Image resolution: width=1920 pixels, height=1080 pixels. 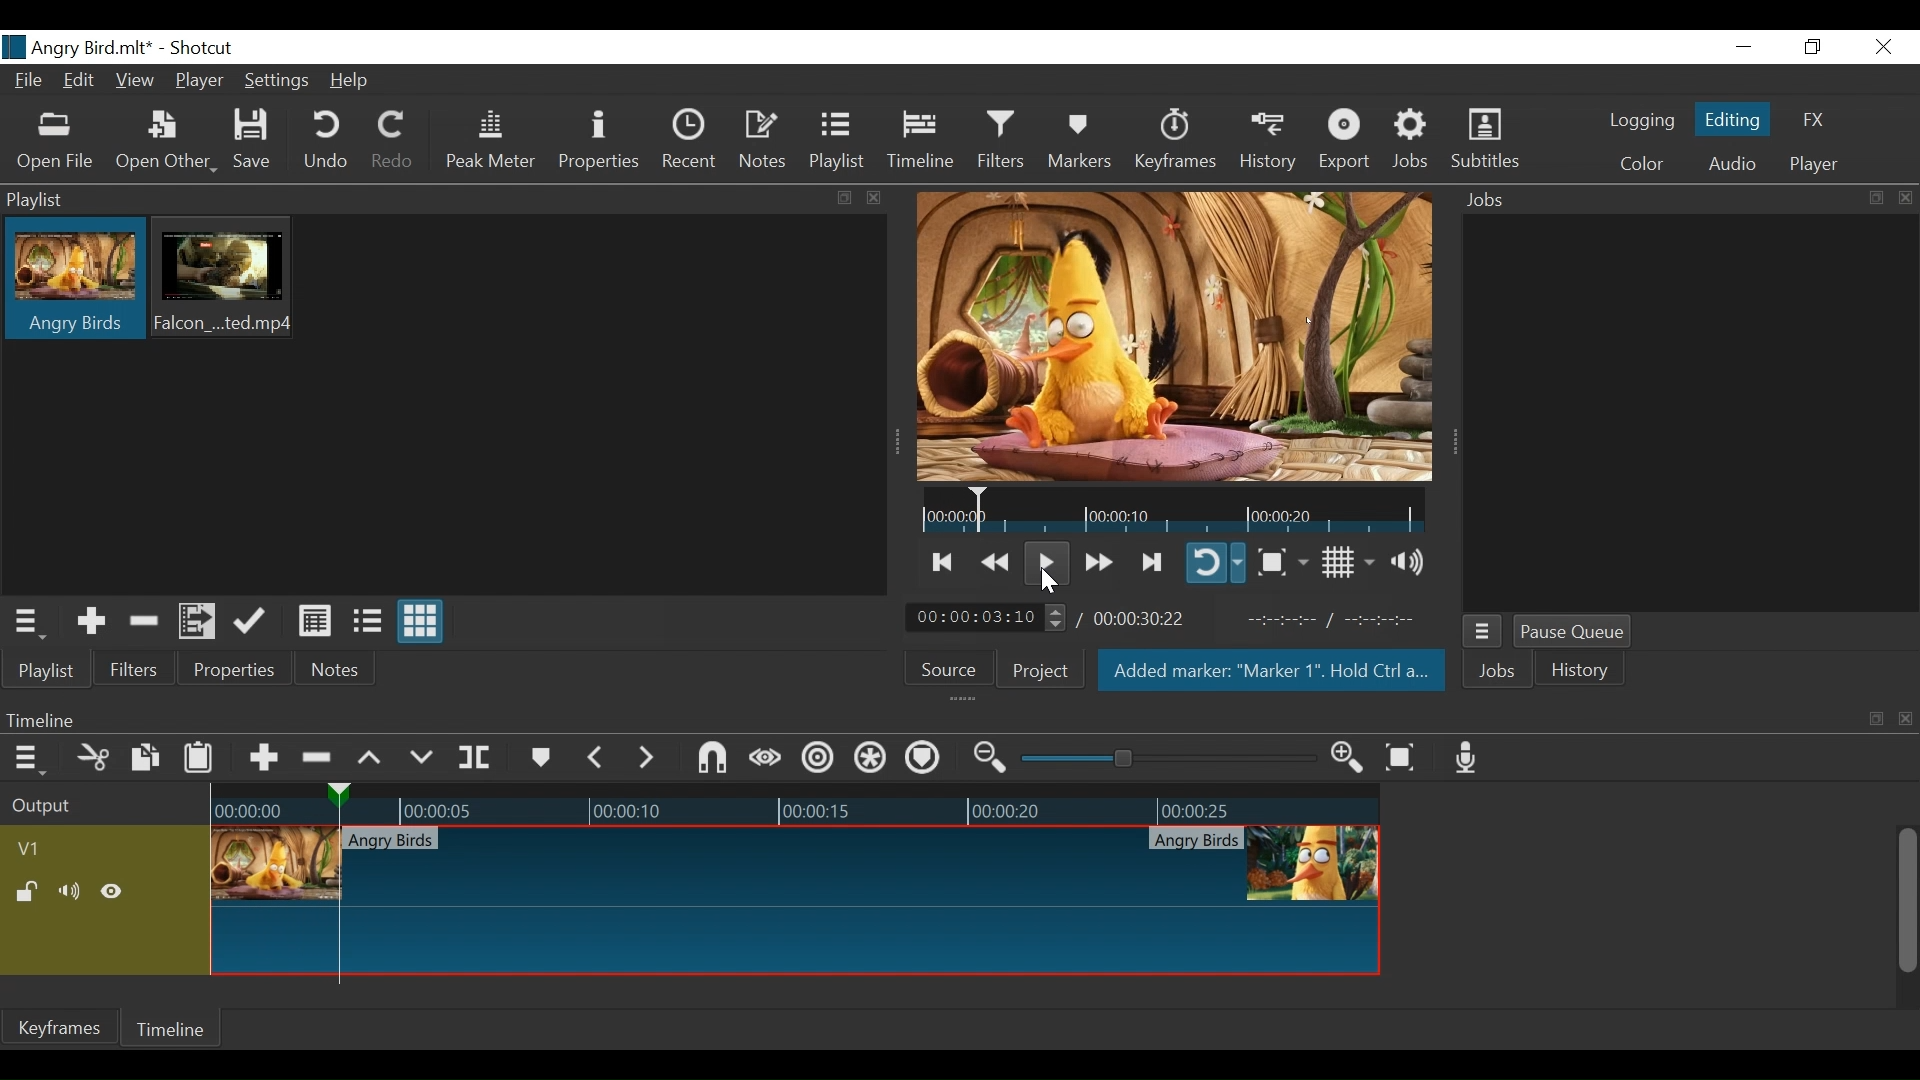 I want to click on Player, so click(x=200, y=83).